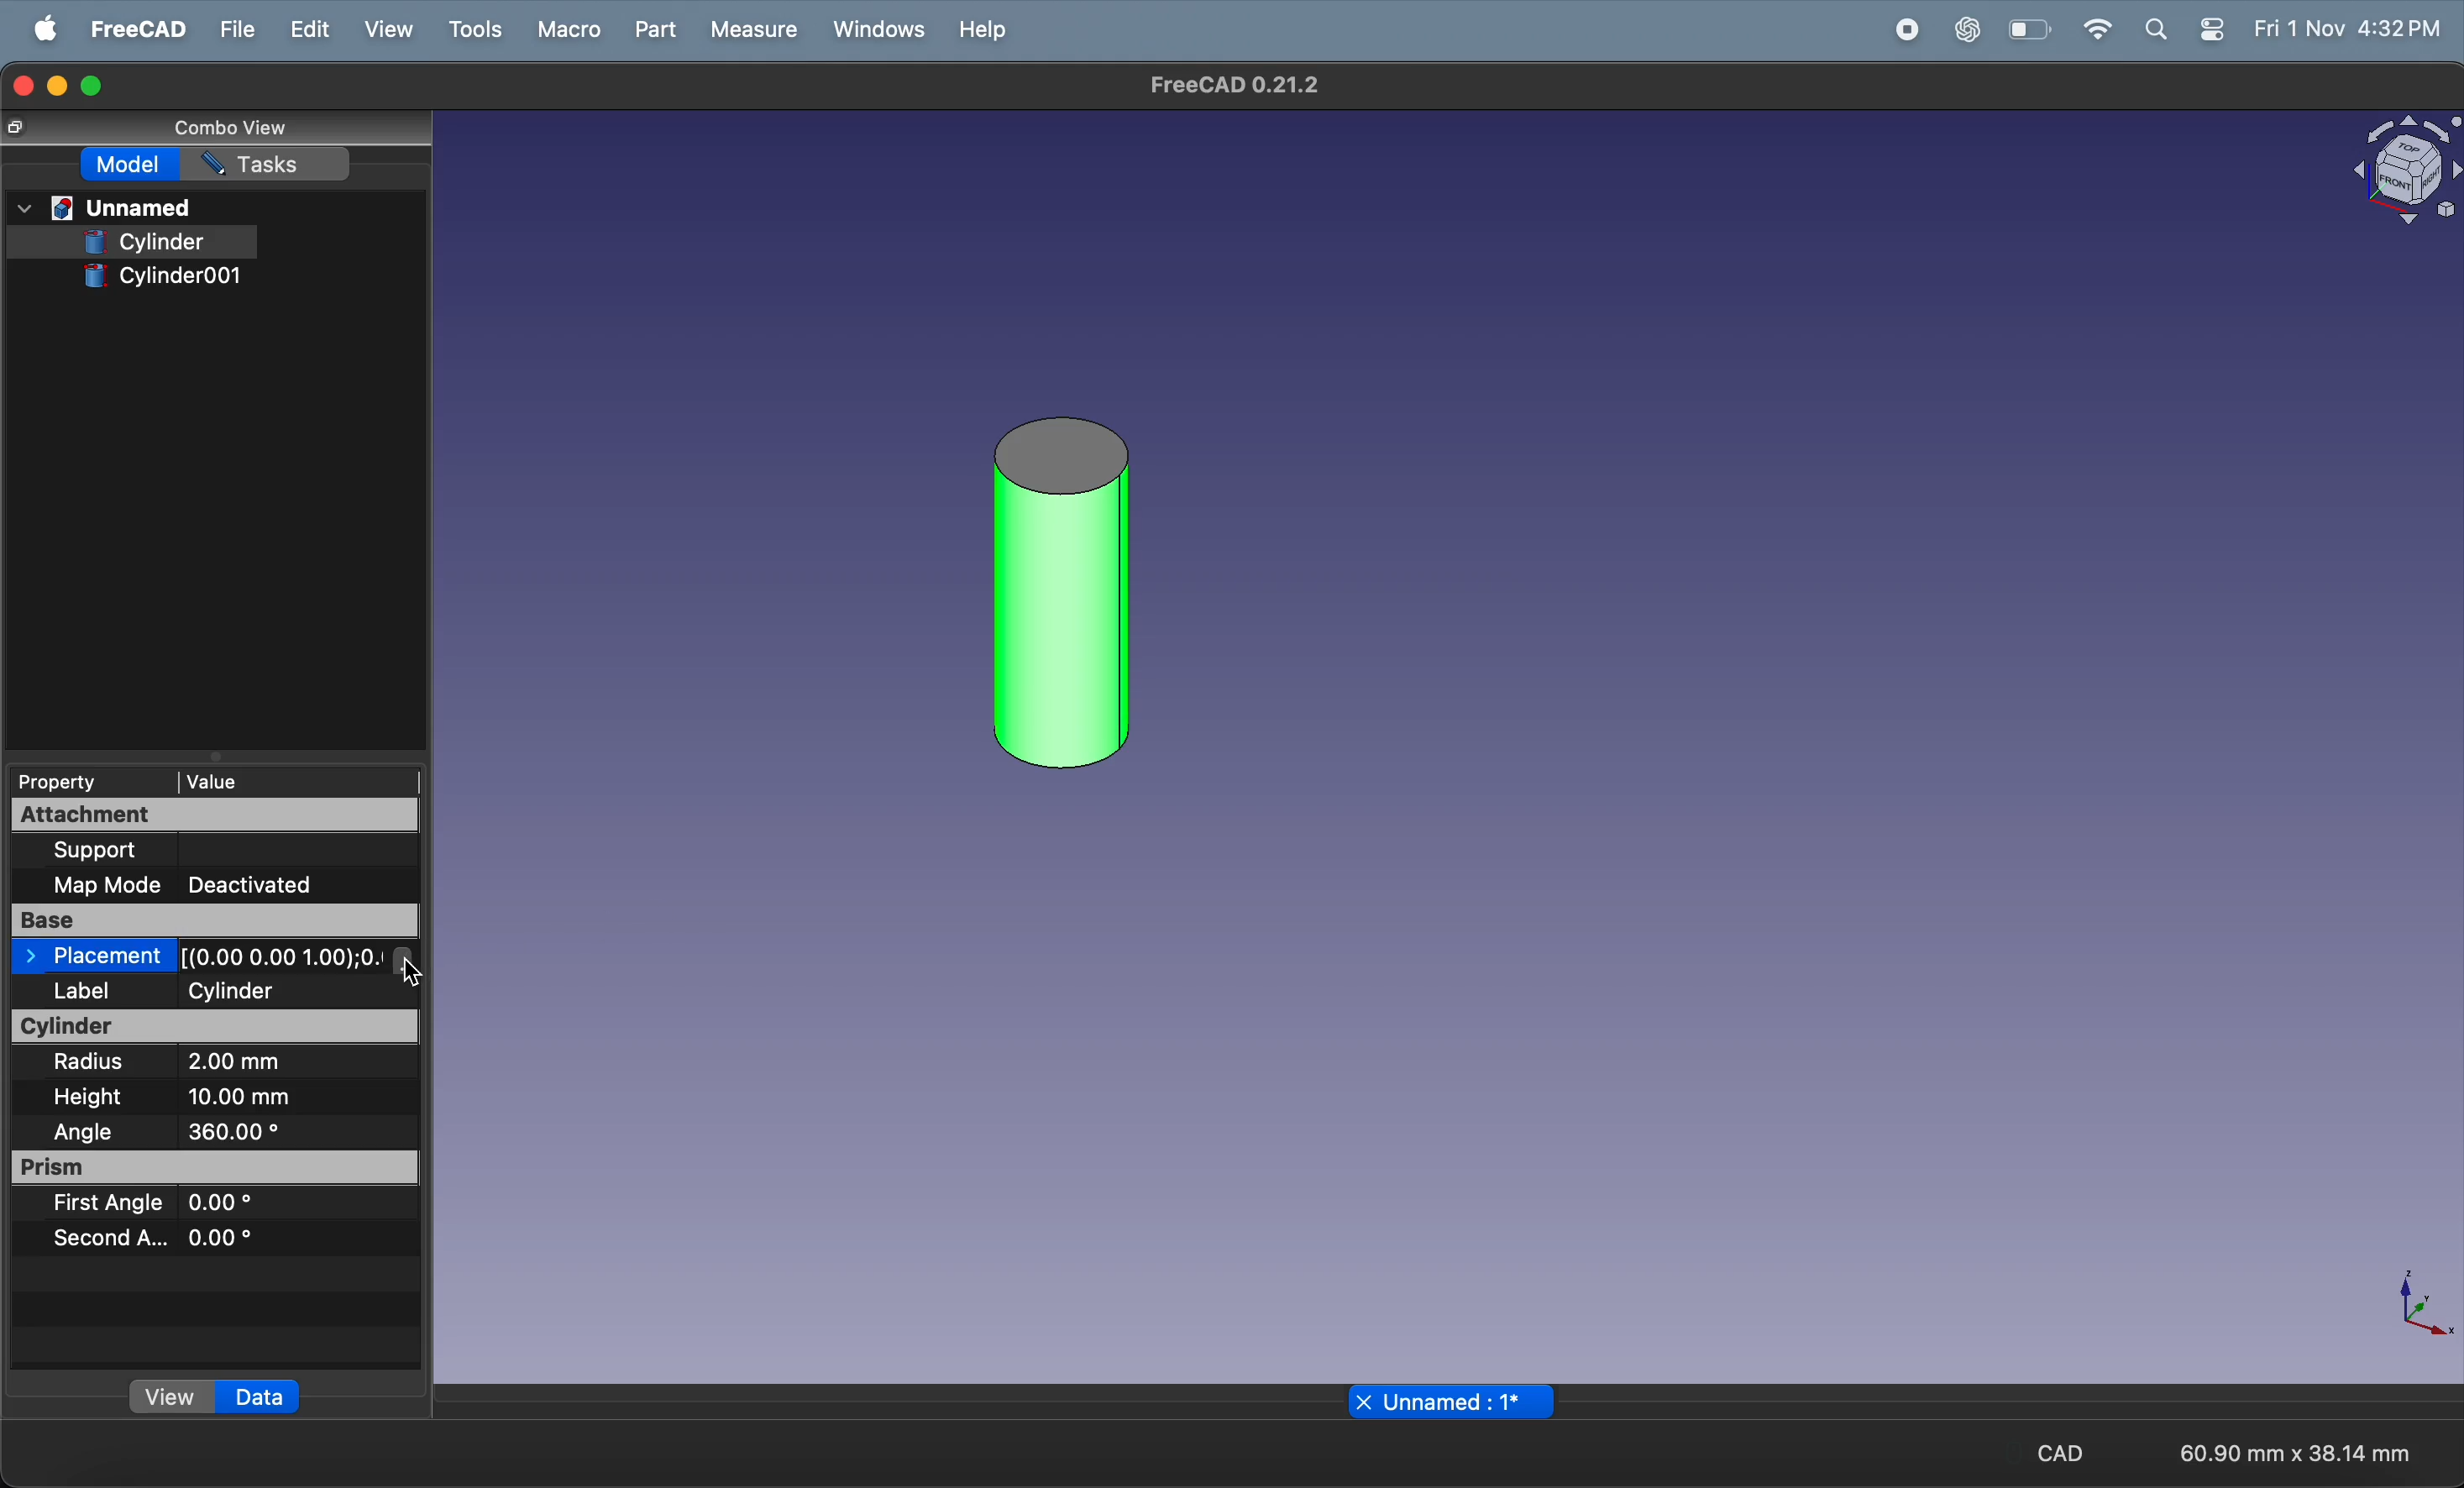 The image size is (2464, 1488). What do you see at coordinates (252, 1097) in the screenshot?
I see `10.00 mm` at bounding box center [252, 1097].